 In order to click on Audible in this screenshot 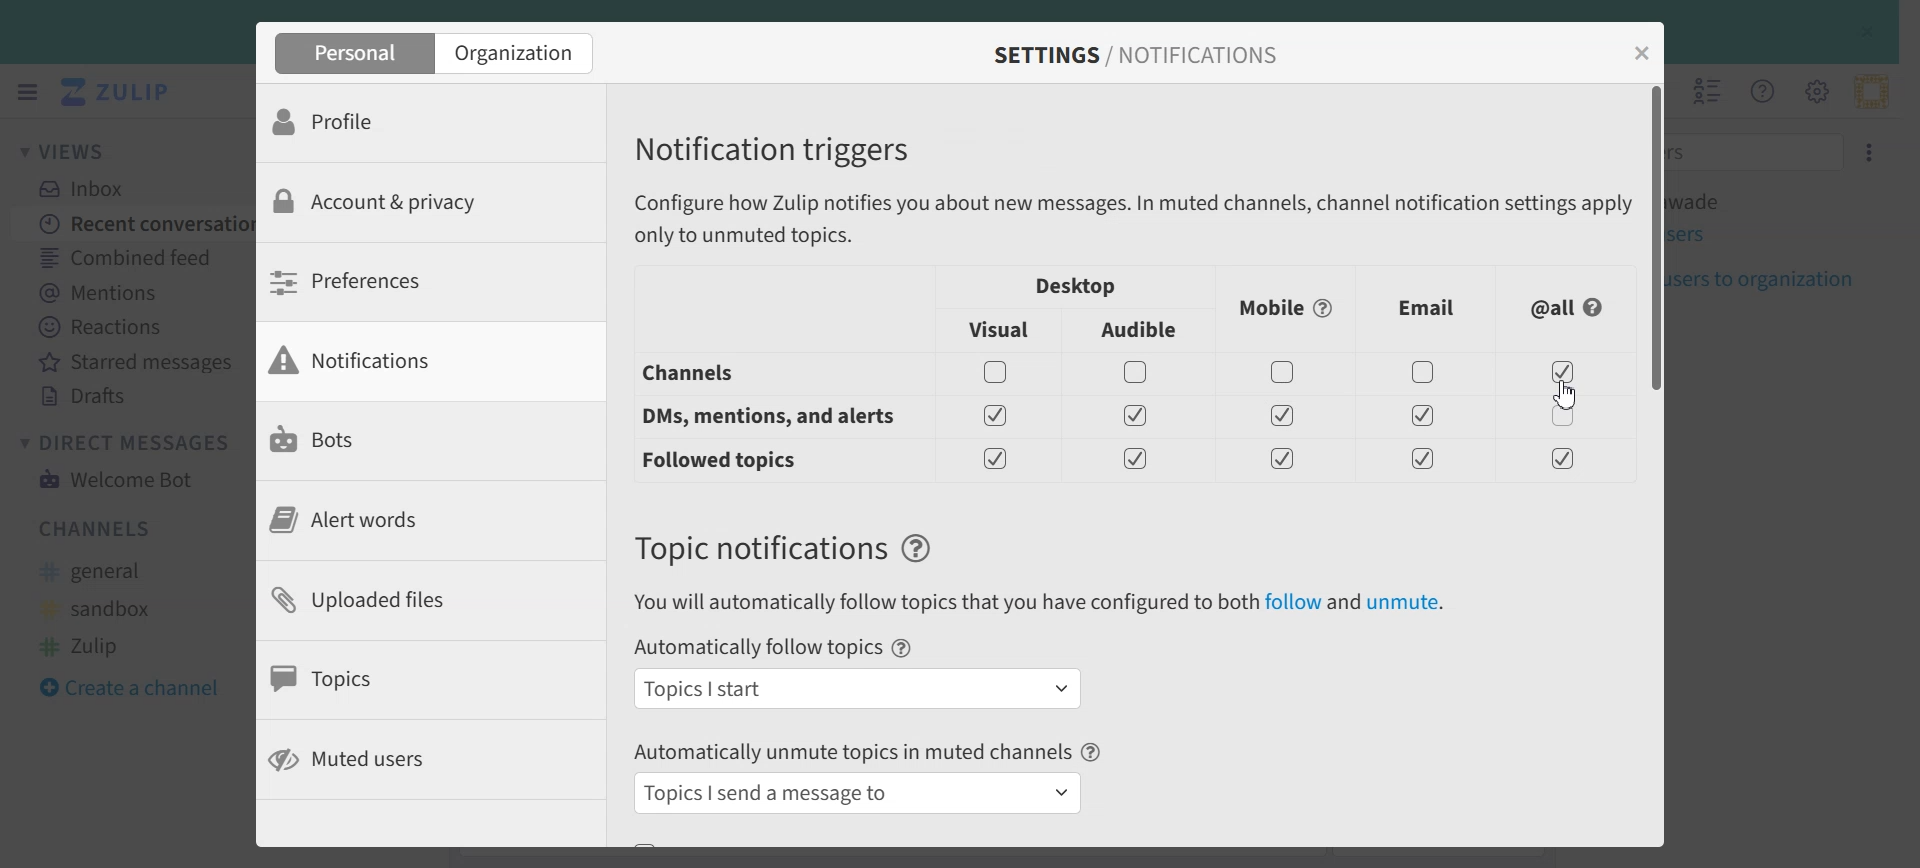, I will do `click(1141, 331)`.